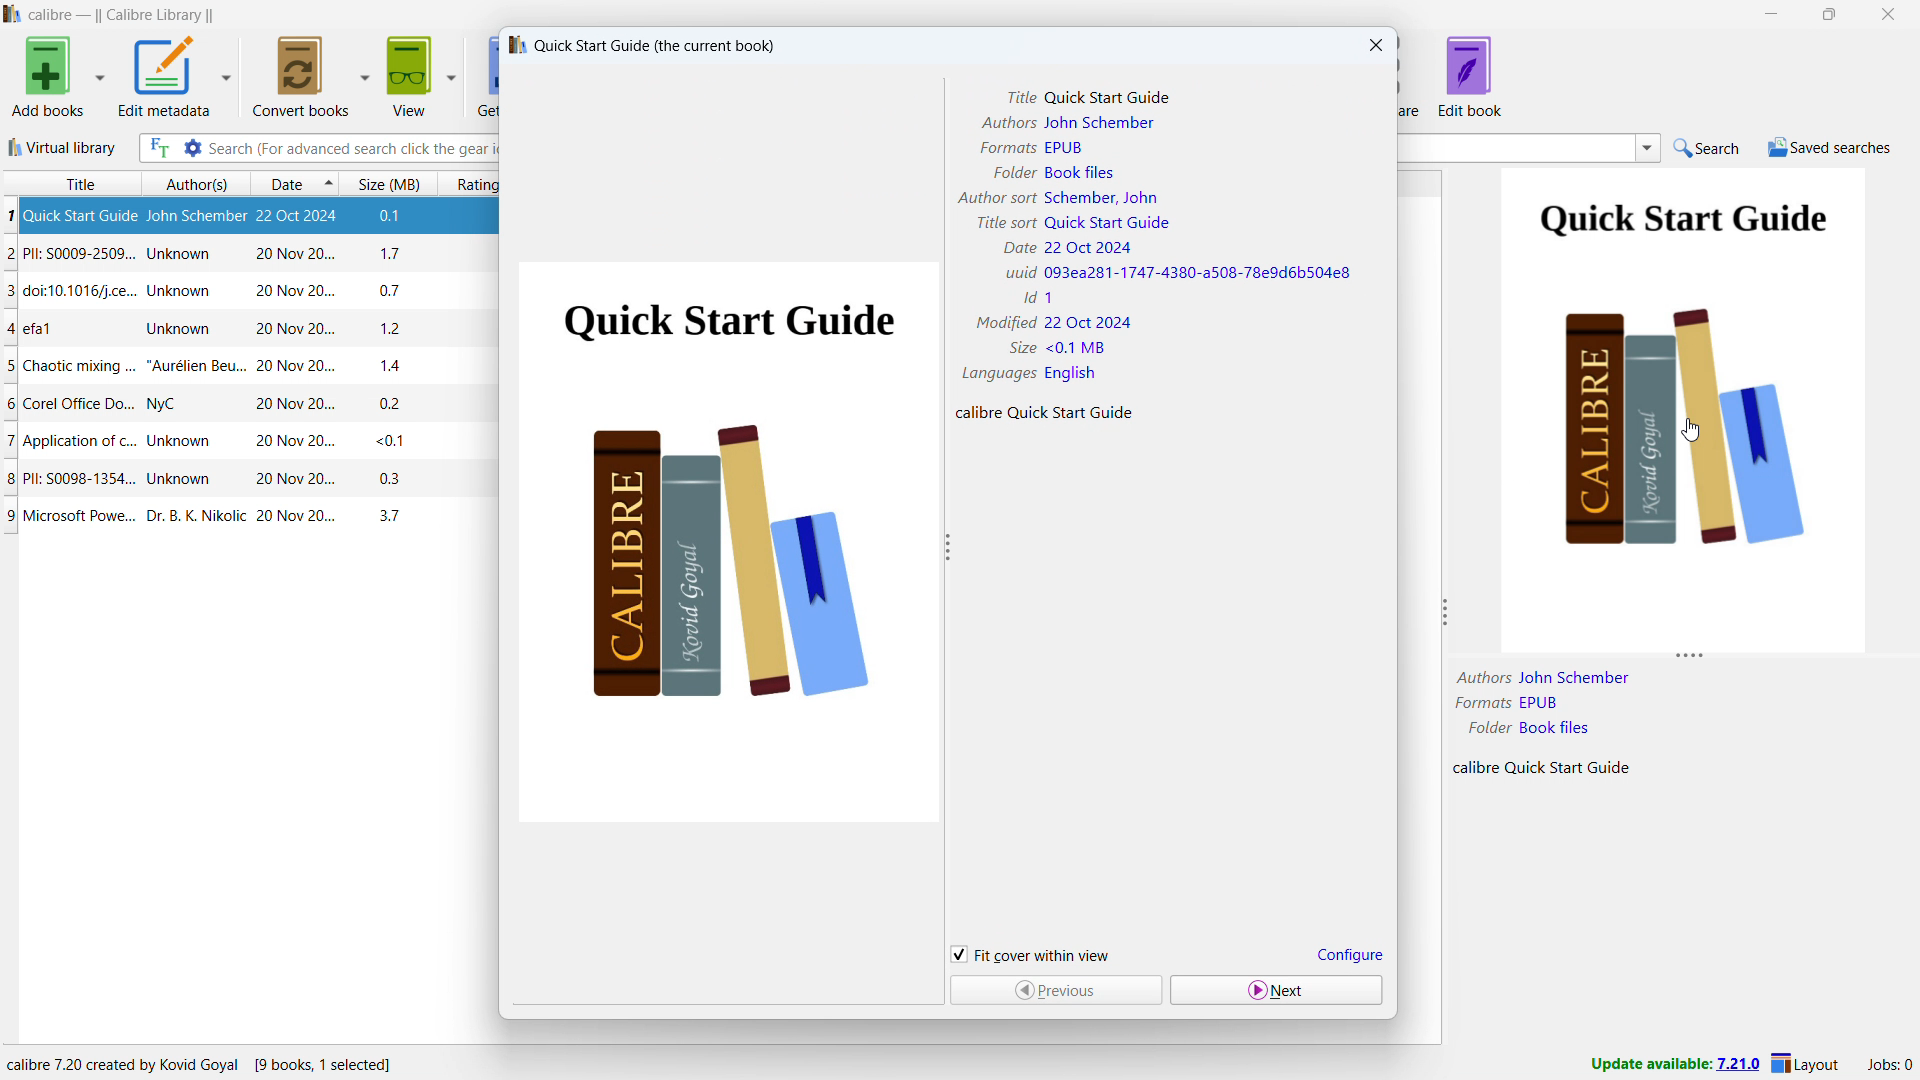  I want to click on view, so click(411, 75).